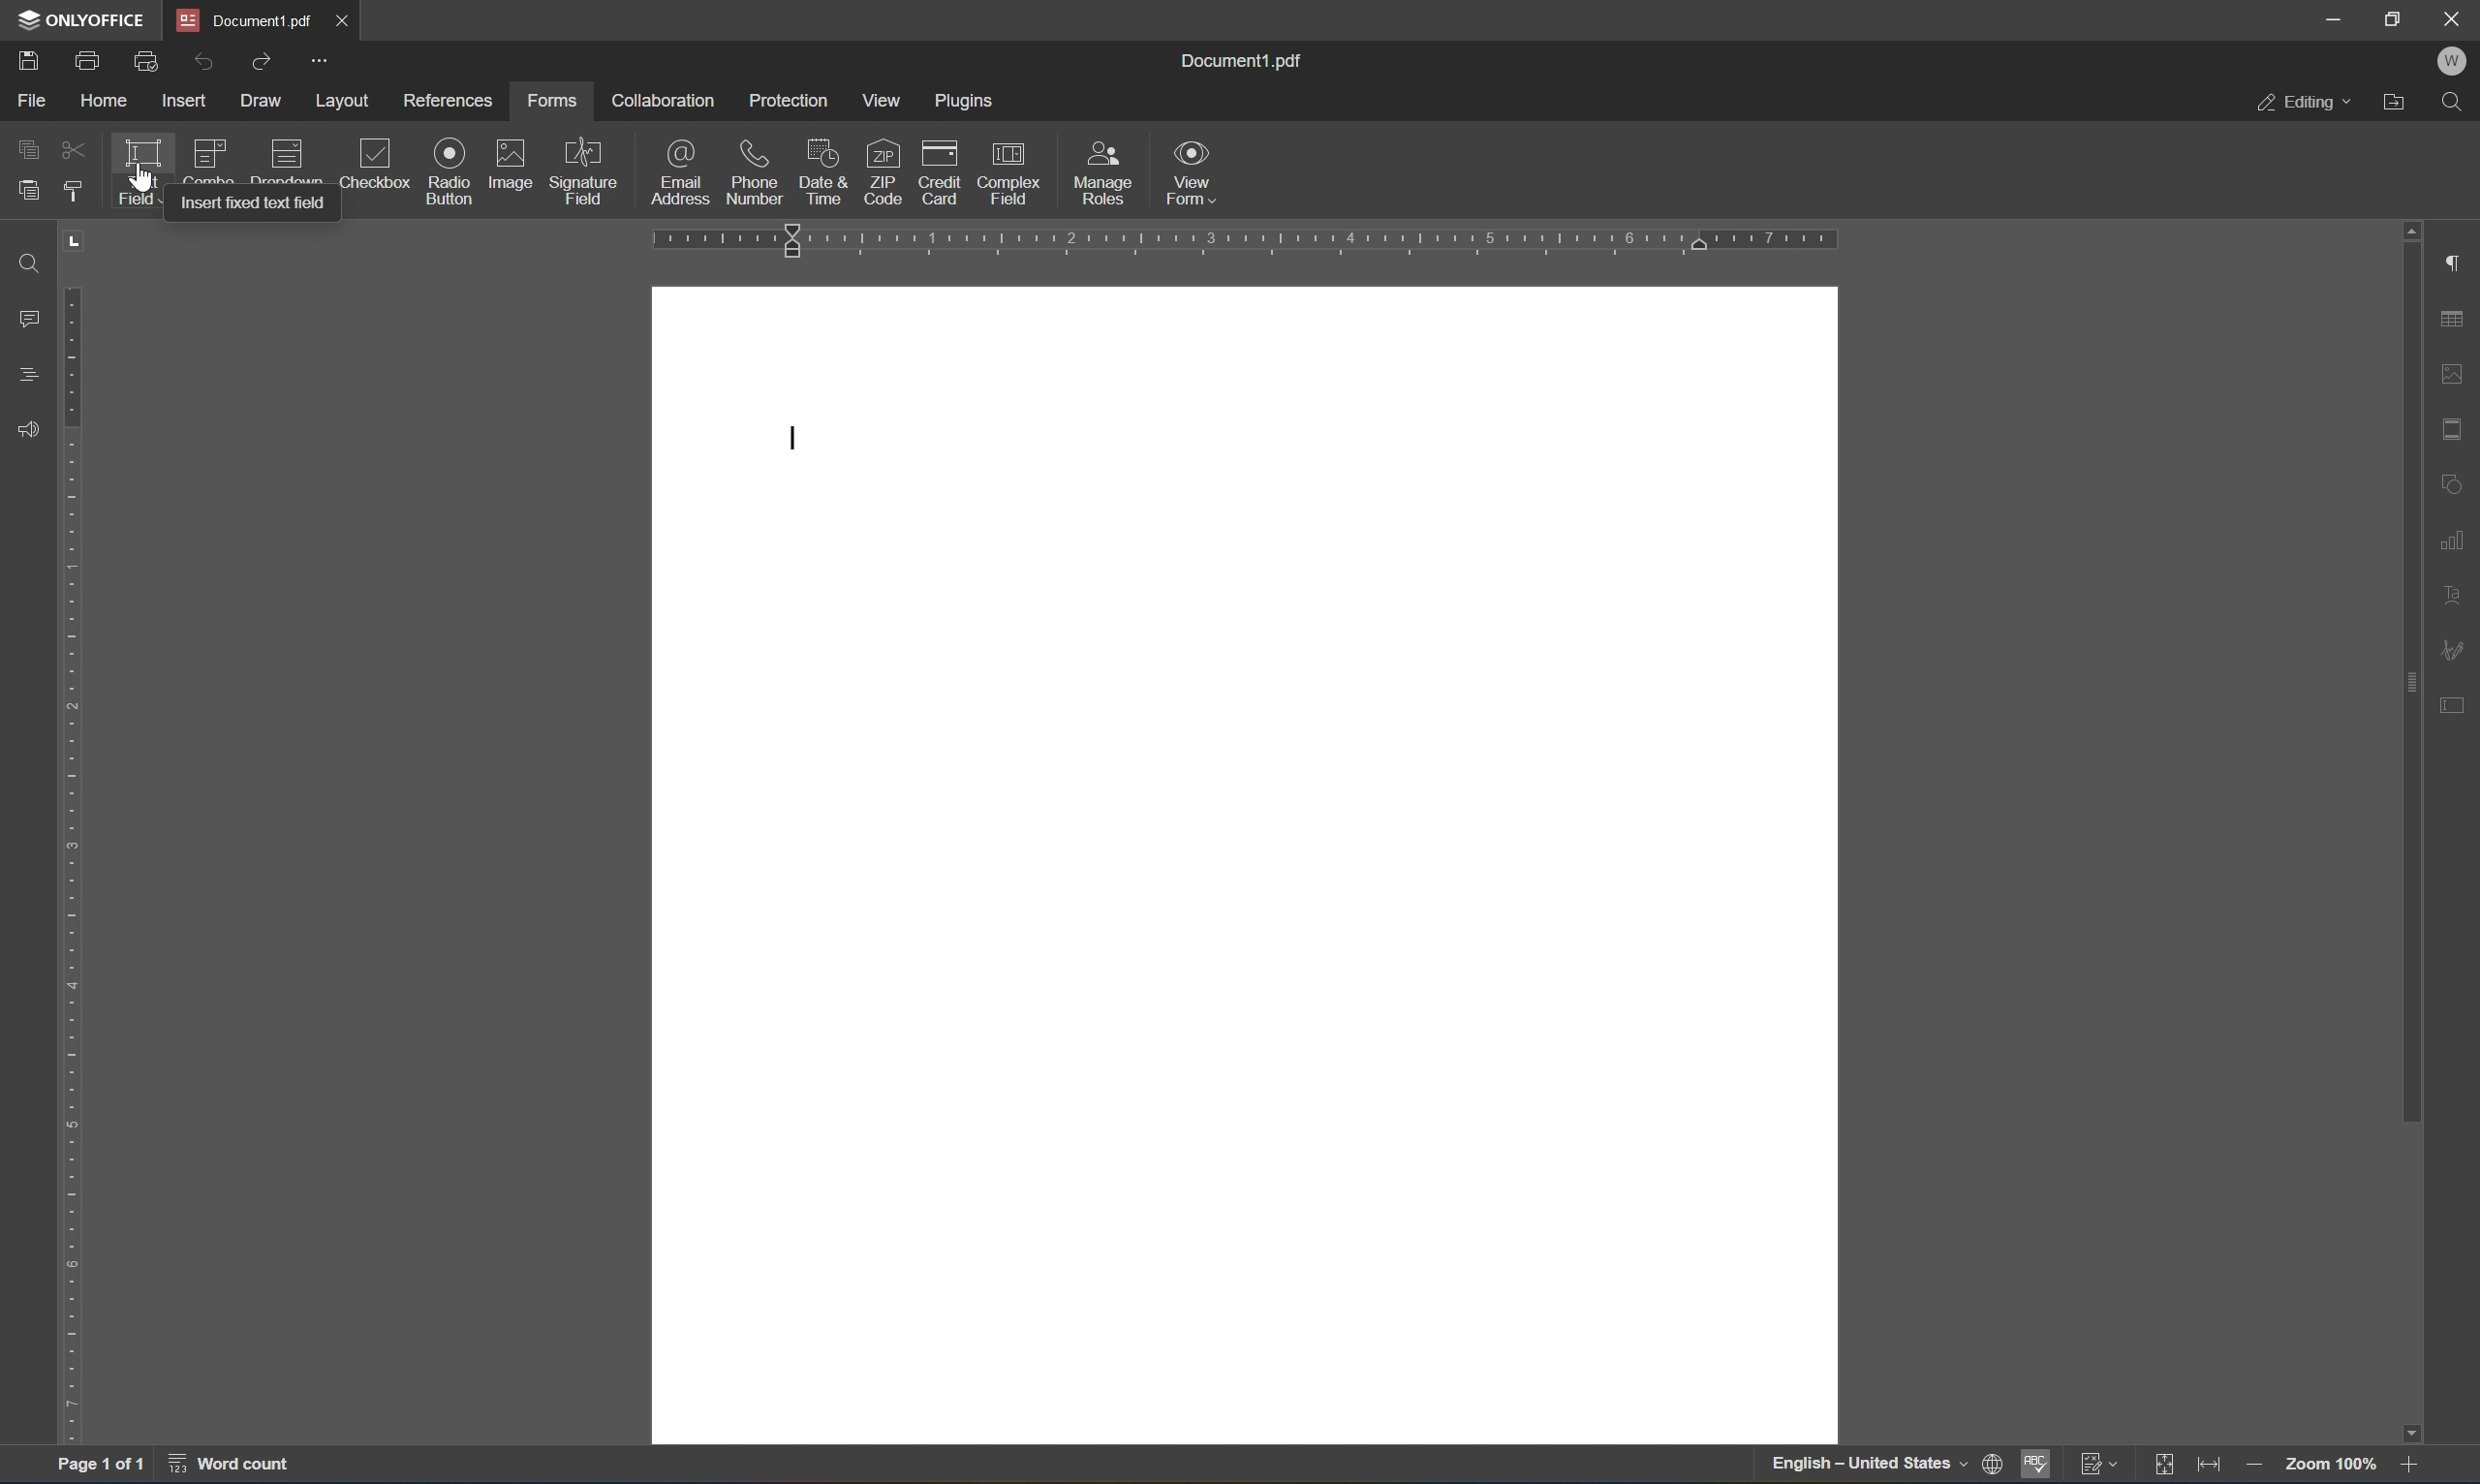  I want to click on text art settings, so click(2458, 600).